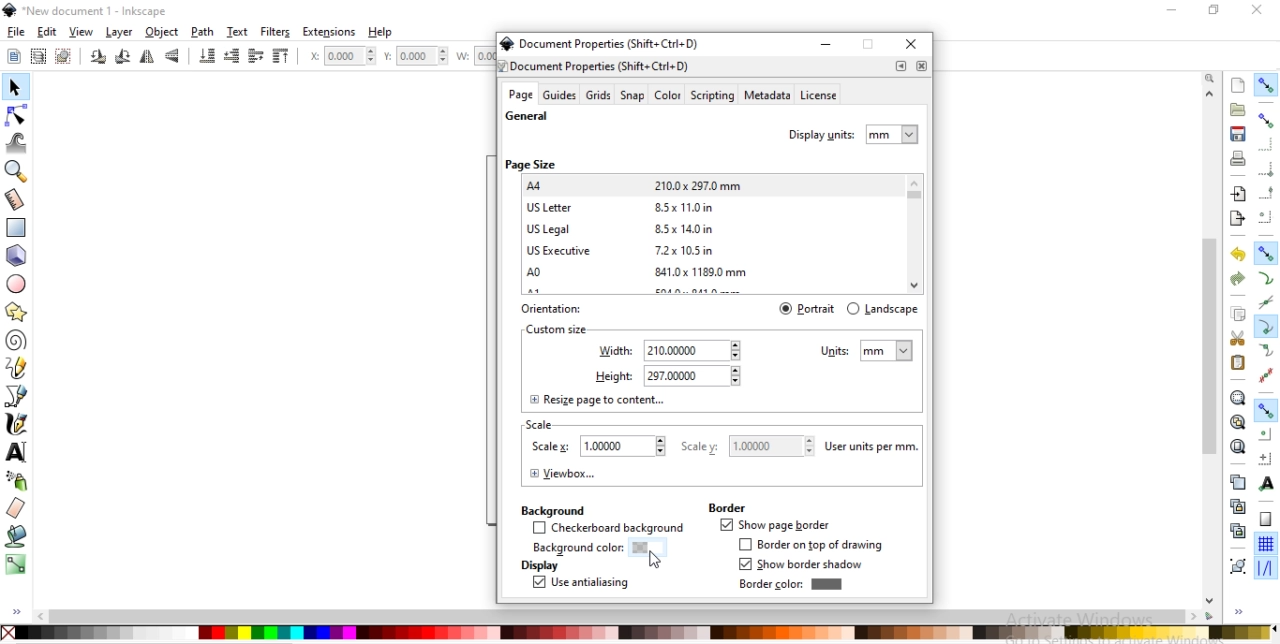  What do you see at coordinates (1238, 134) in the screenshot?
I see `save document` at bounding box center [1238, 134].